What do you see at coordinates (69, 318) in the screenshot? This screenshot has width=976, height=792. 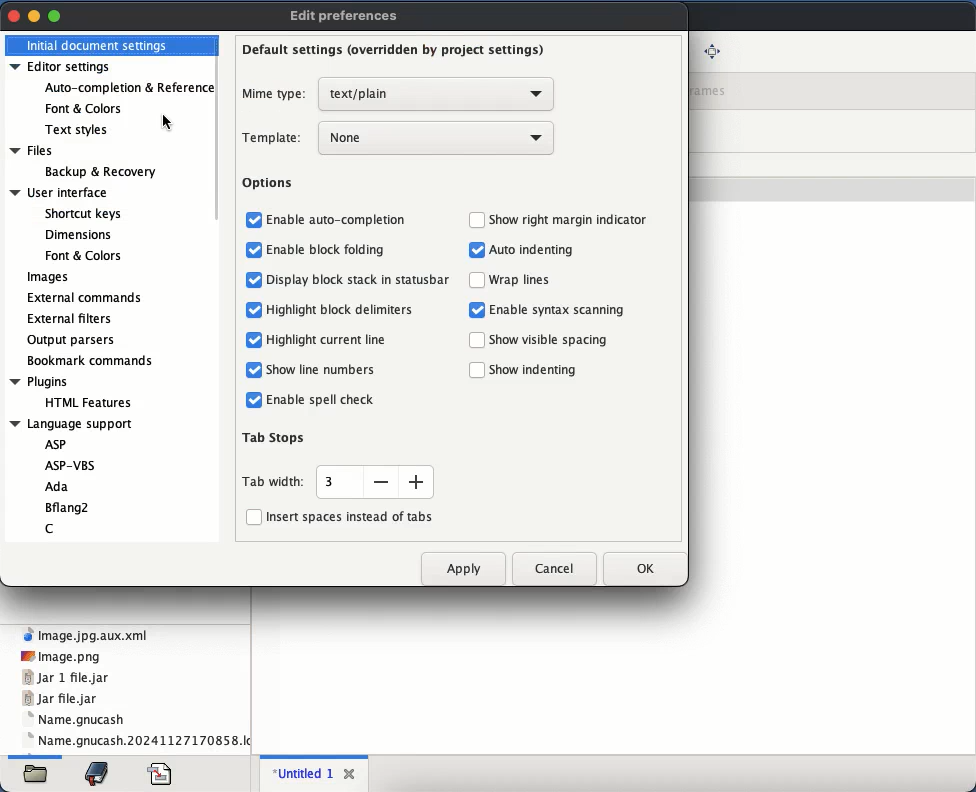 I see `external filters` at bounding box center [69, 318].